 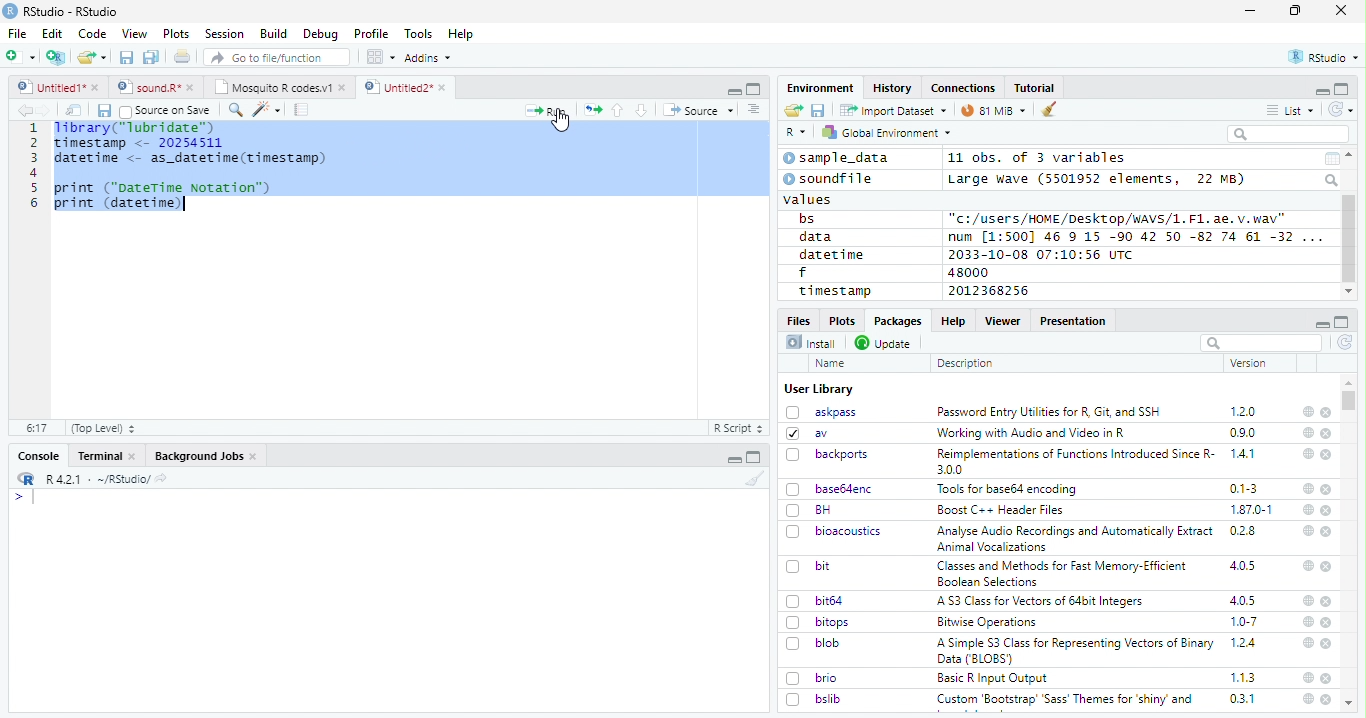 What do you see at coordinates (1325, 58) in the screenshot?
I see `RStudio` at bounding box center [1325, 58].